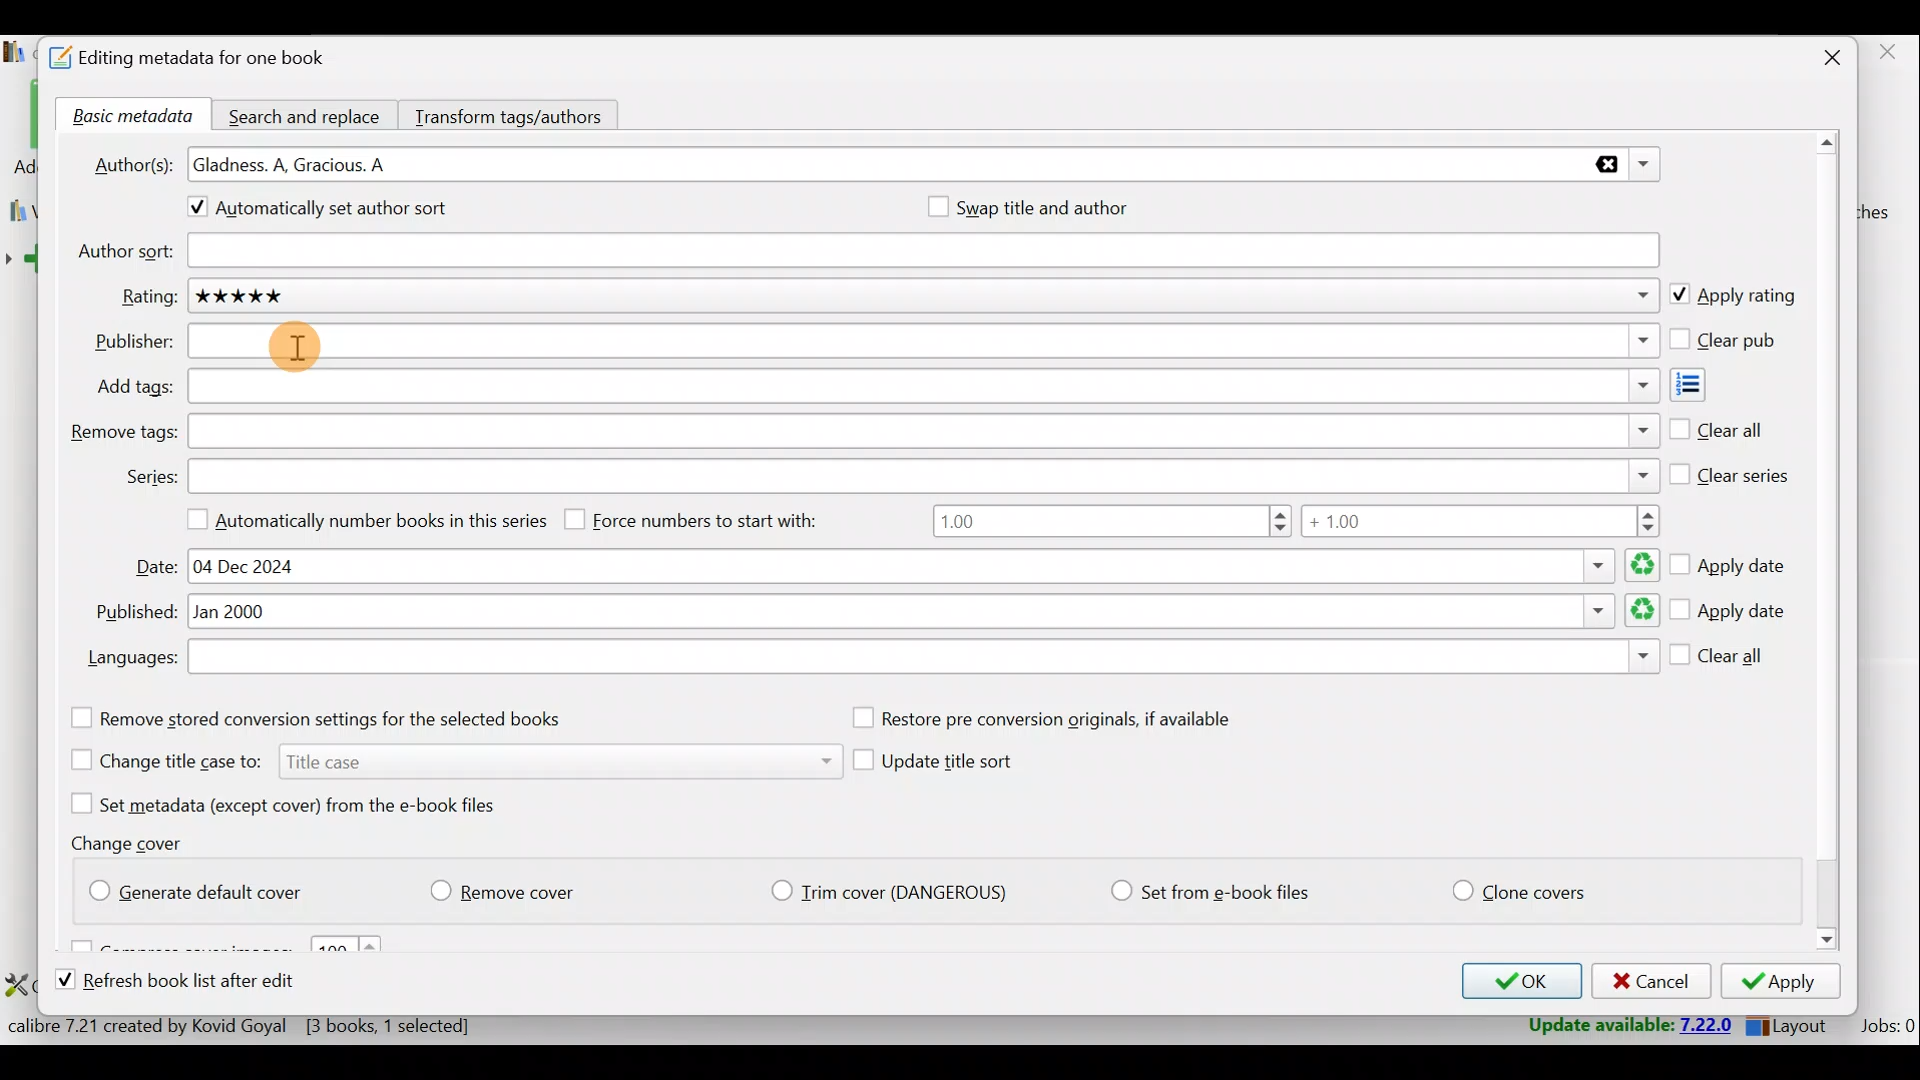 This screenshot has width=1920, height=1080. Describe the element at coordinates (1732, 297) in the screenshot. I see `Apply rating` at that location.